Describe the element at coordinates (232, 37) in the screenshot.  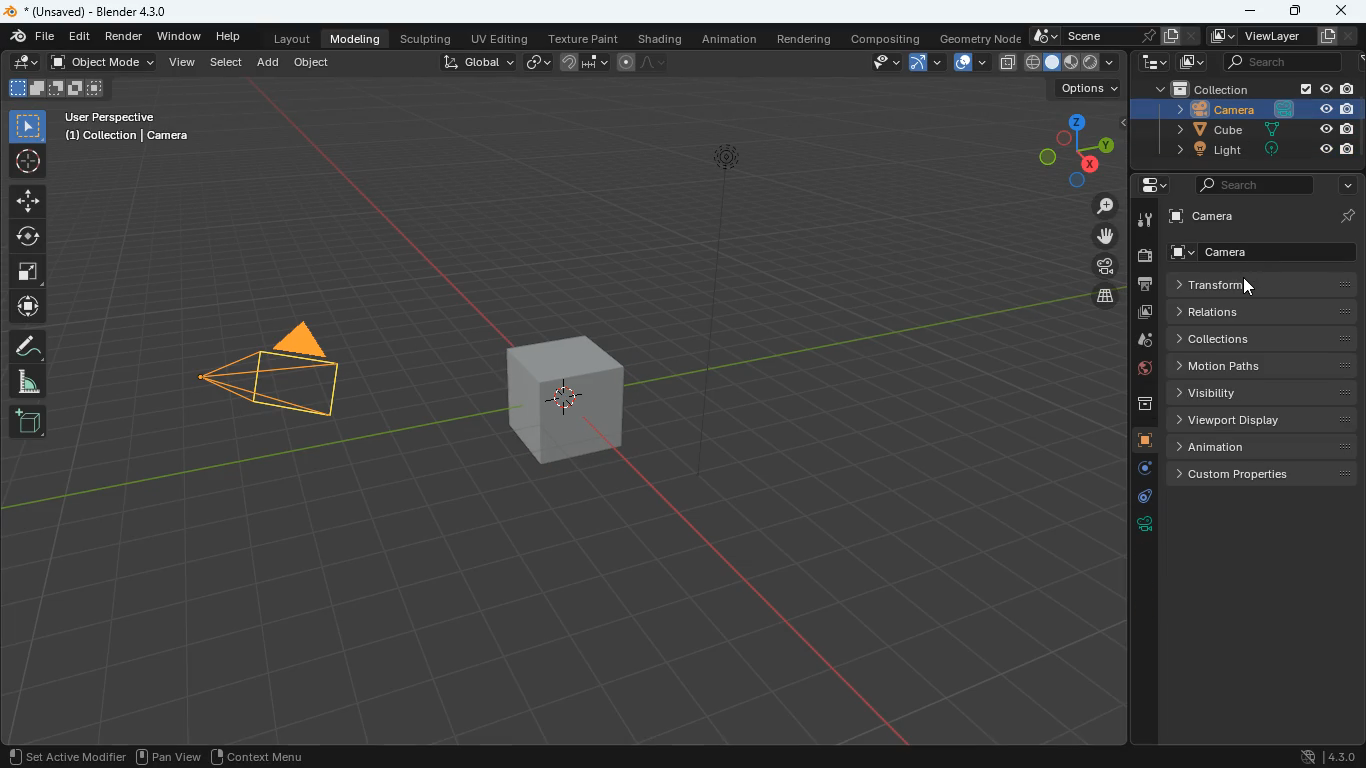
I see `help` at that location.